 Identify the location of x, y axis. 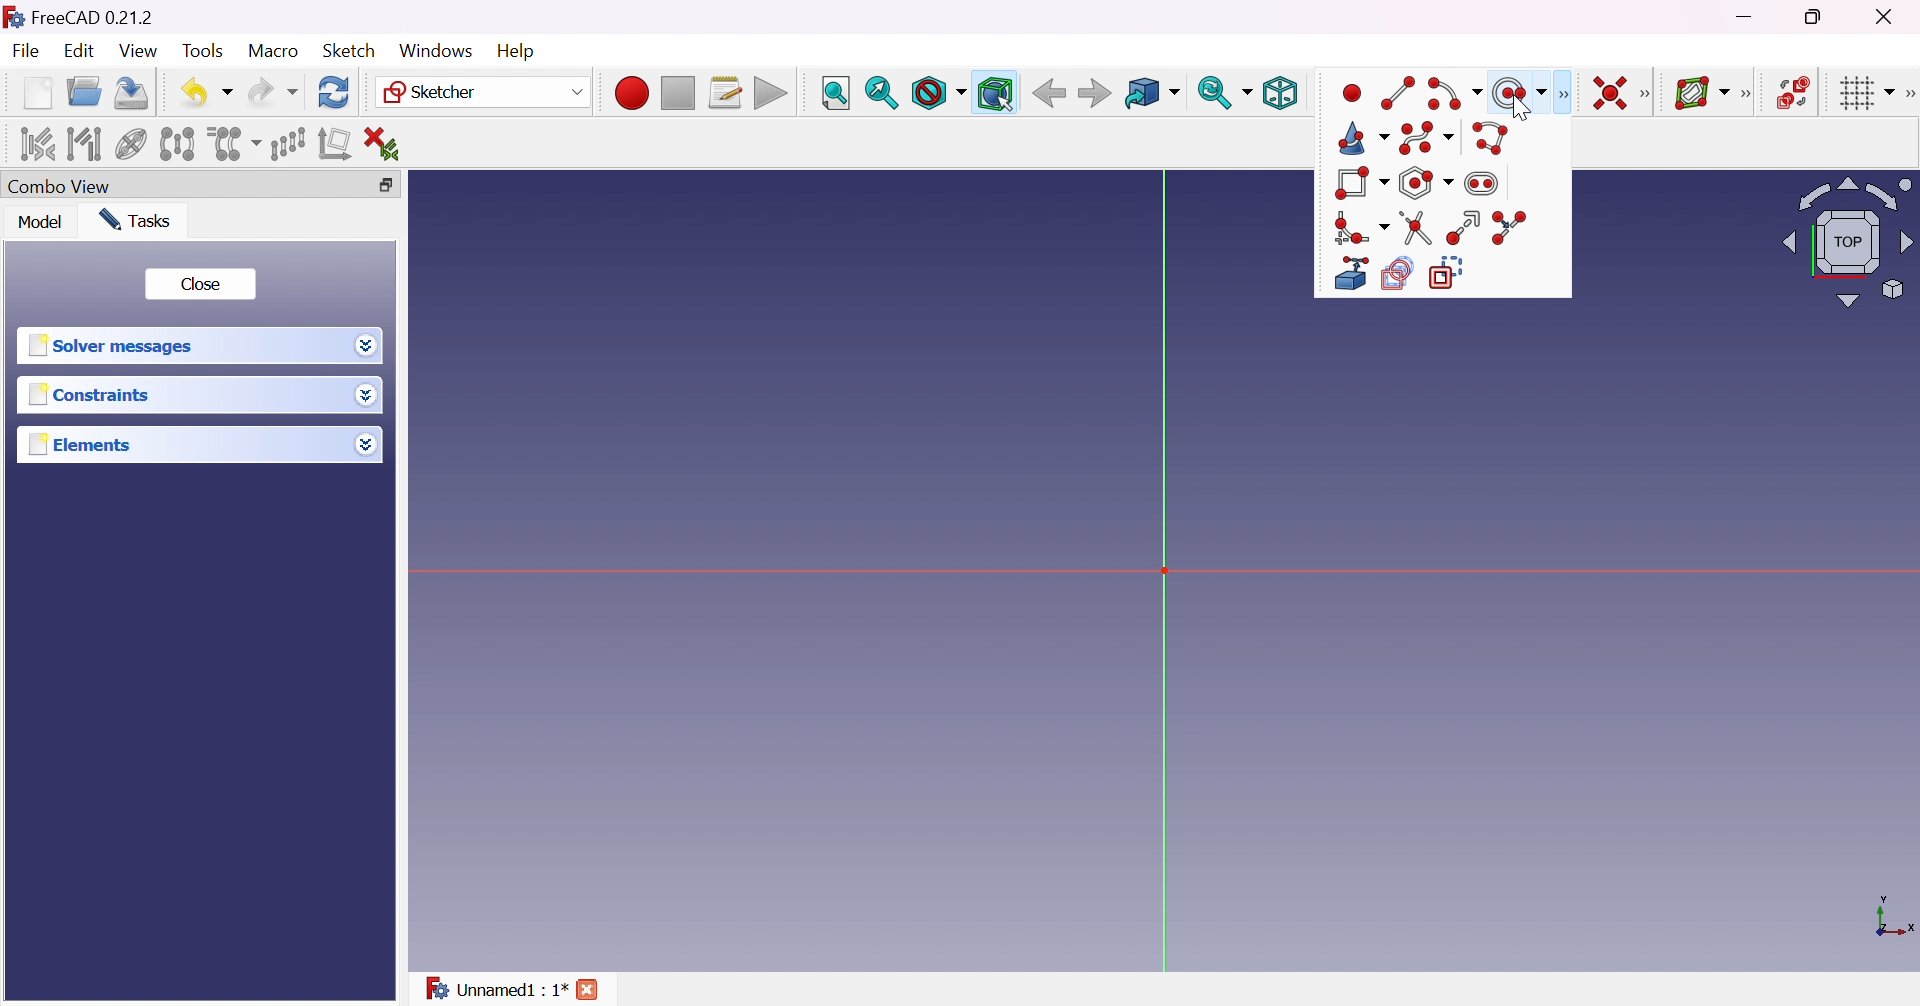
(1892, 918).